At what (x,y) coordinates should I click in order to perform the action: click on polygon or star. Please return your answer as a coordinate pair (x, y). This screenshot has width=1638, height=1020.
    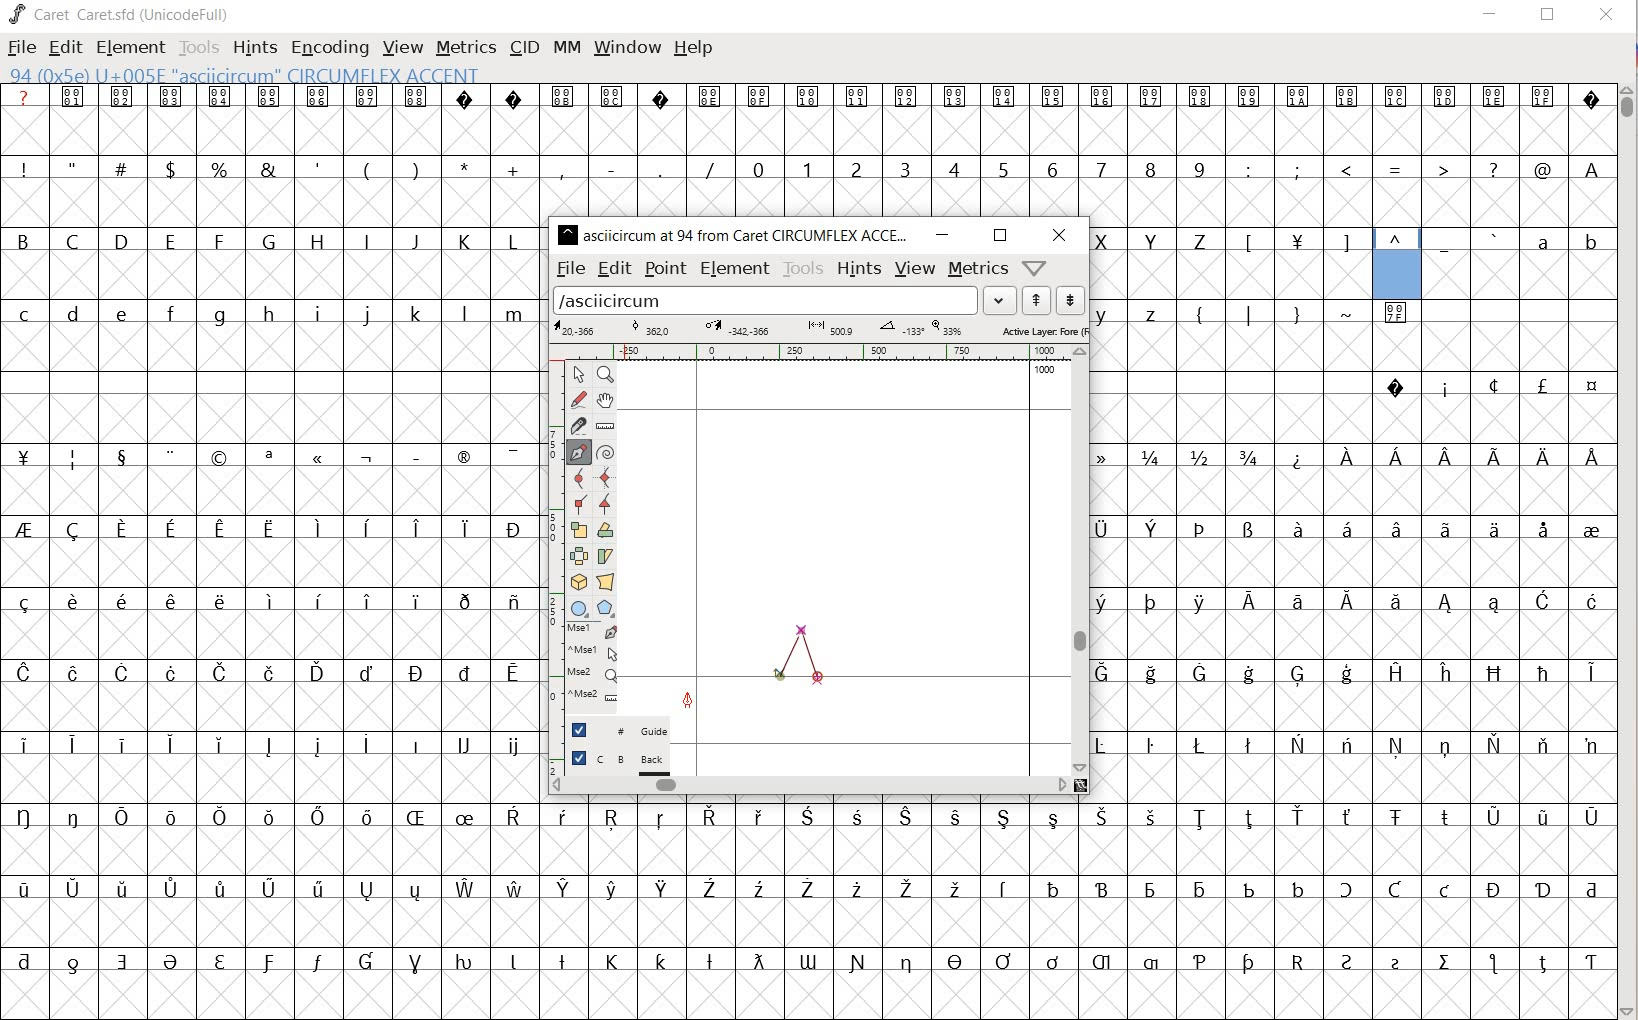
    Looking at the image, I should click on (605, 608).